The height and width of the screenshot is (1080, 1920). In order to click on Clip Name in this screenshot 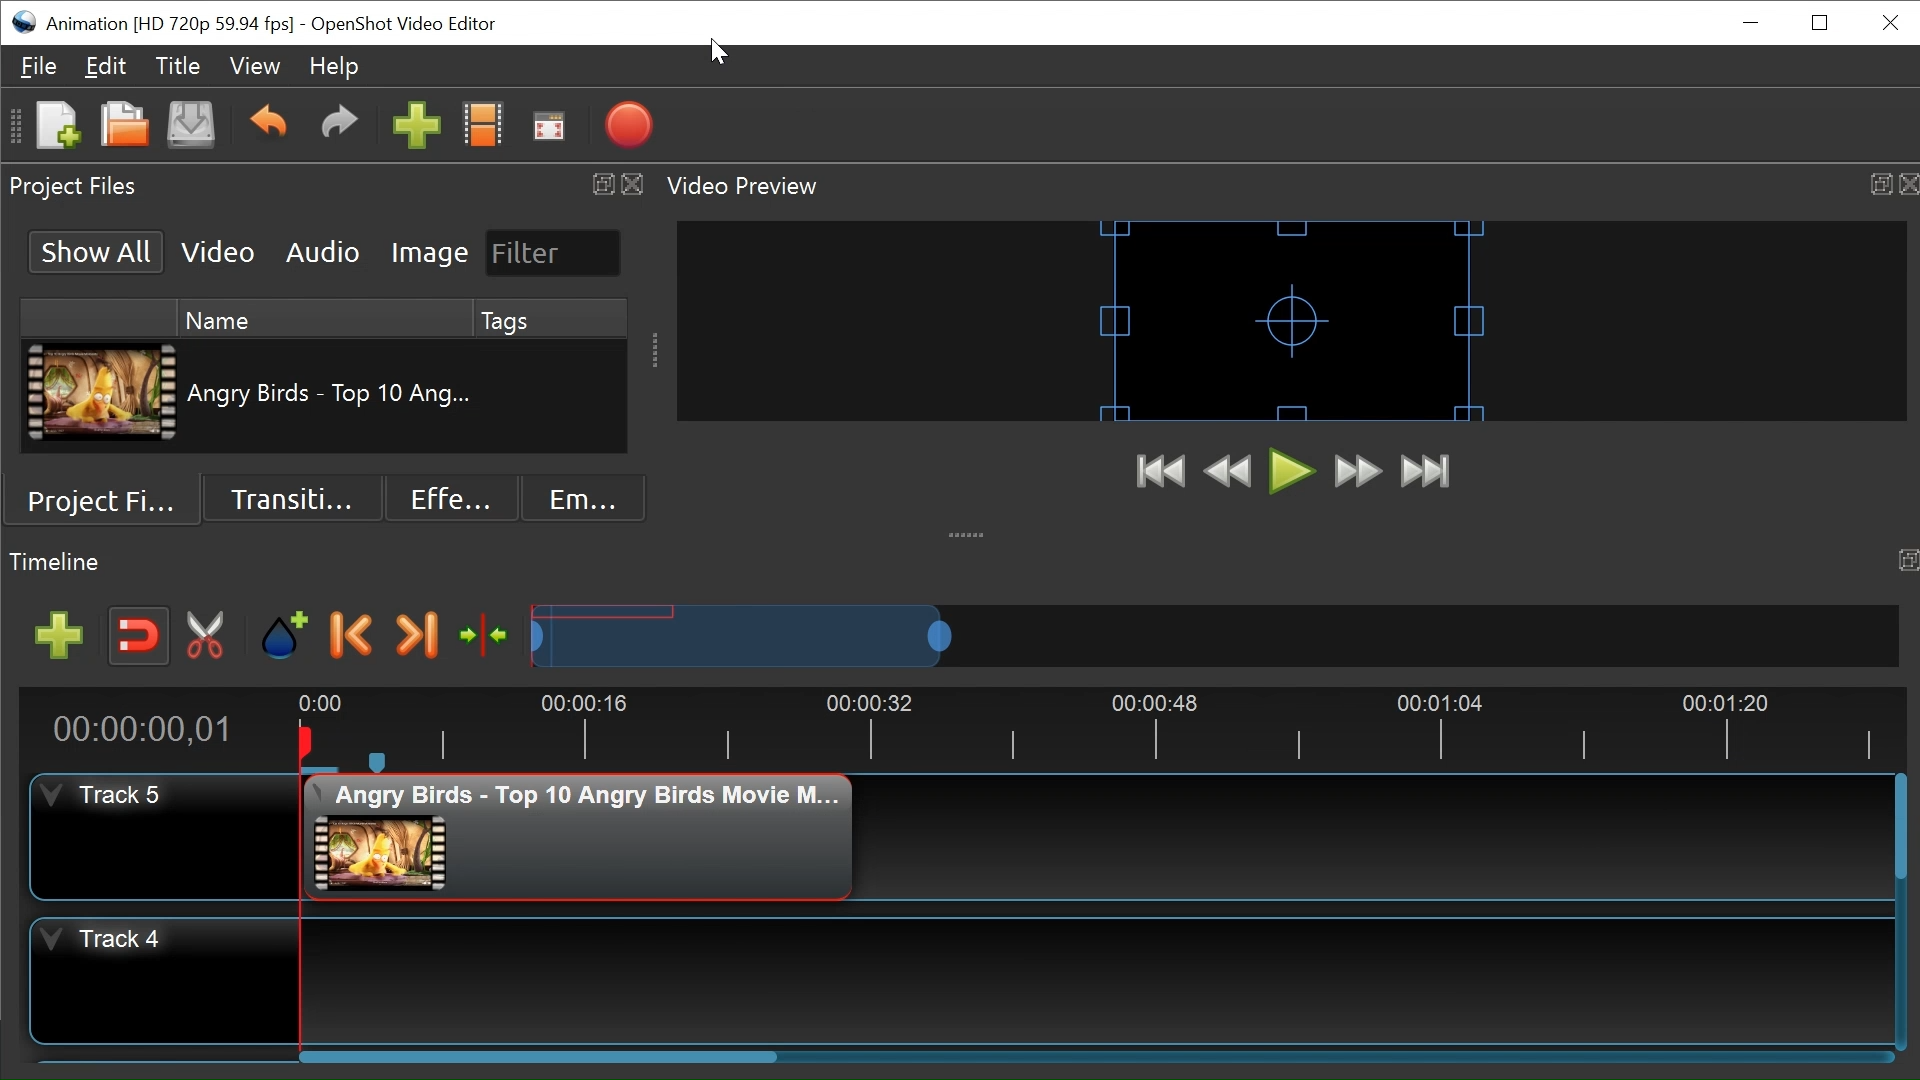, I will do `click(331, 394)`.